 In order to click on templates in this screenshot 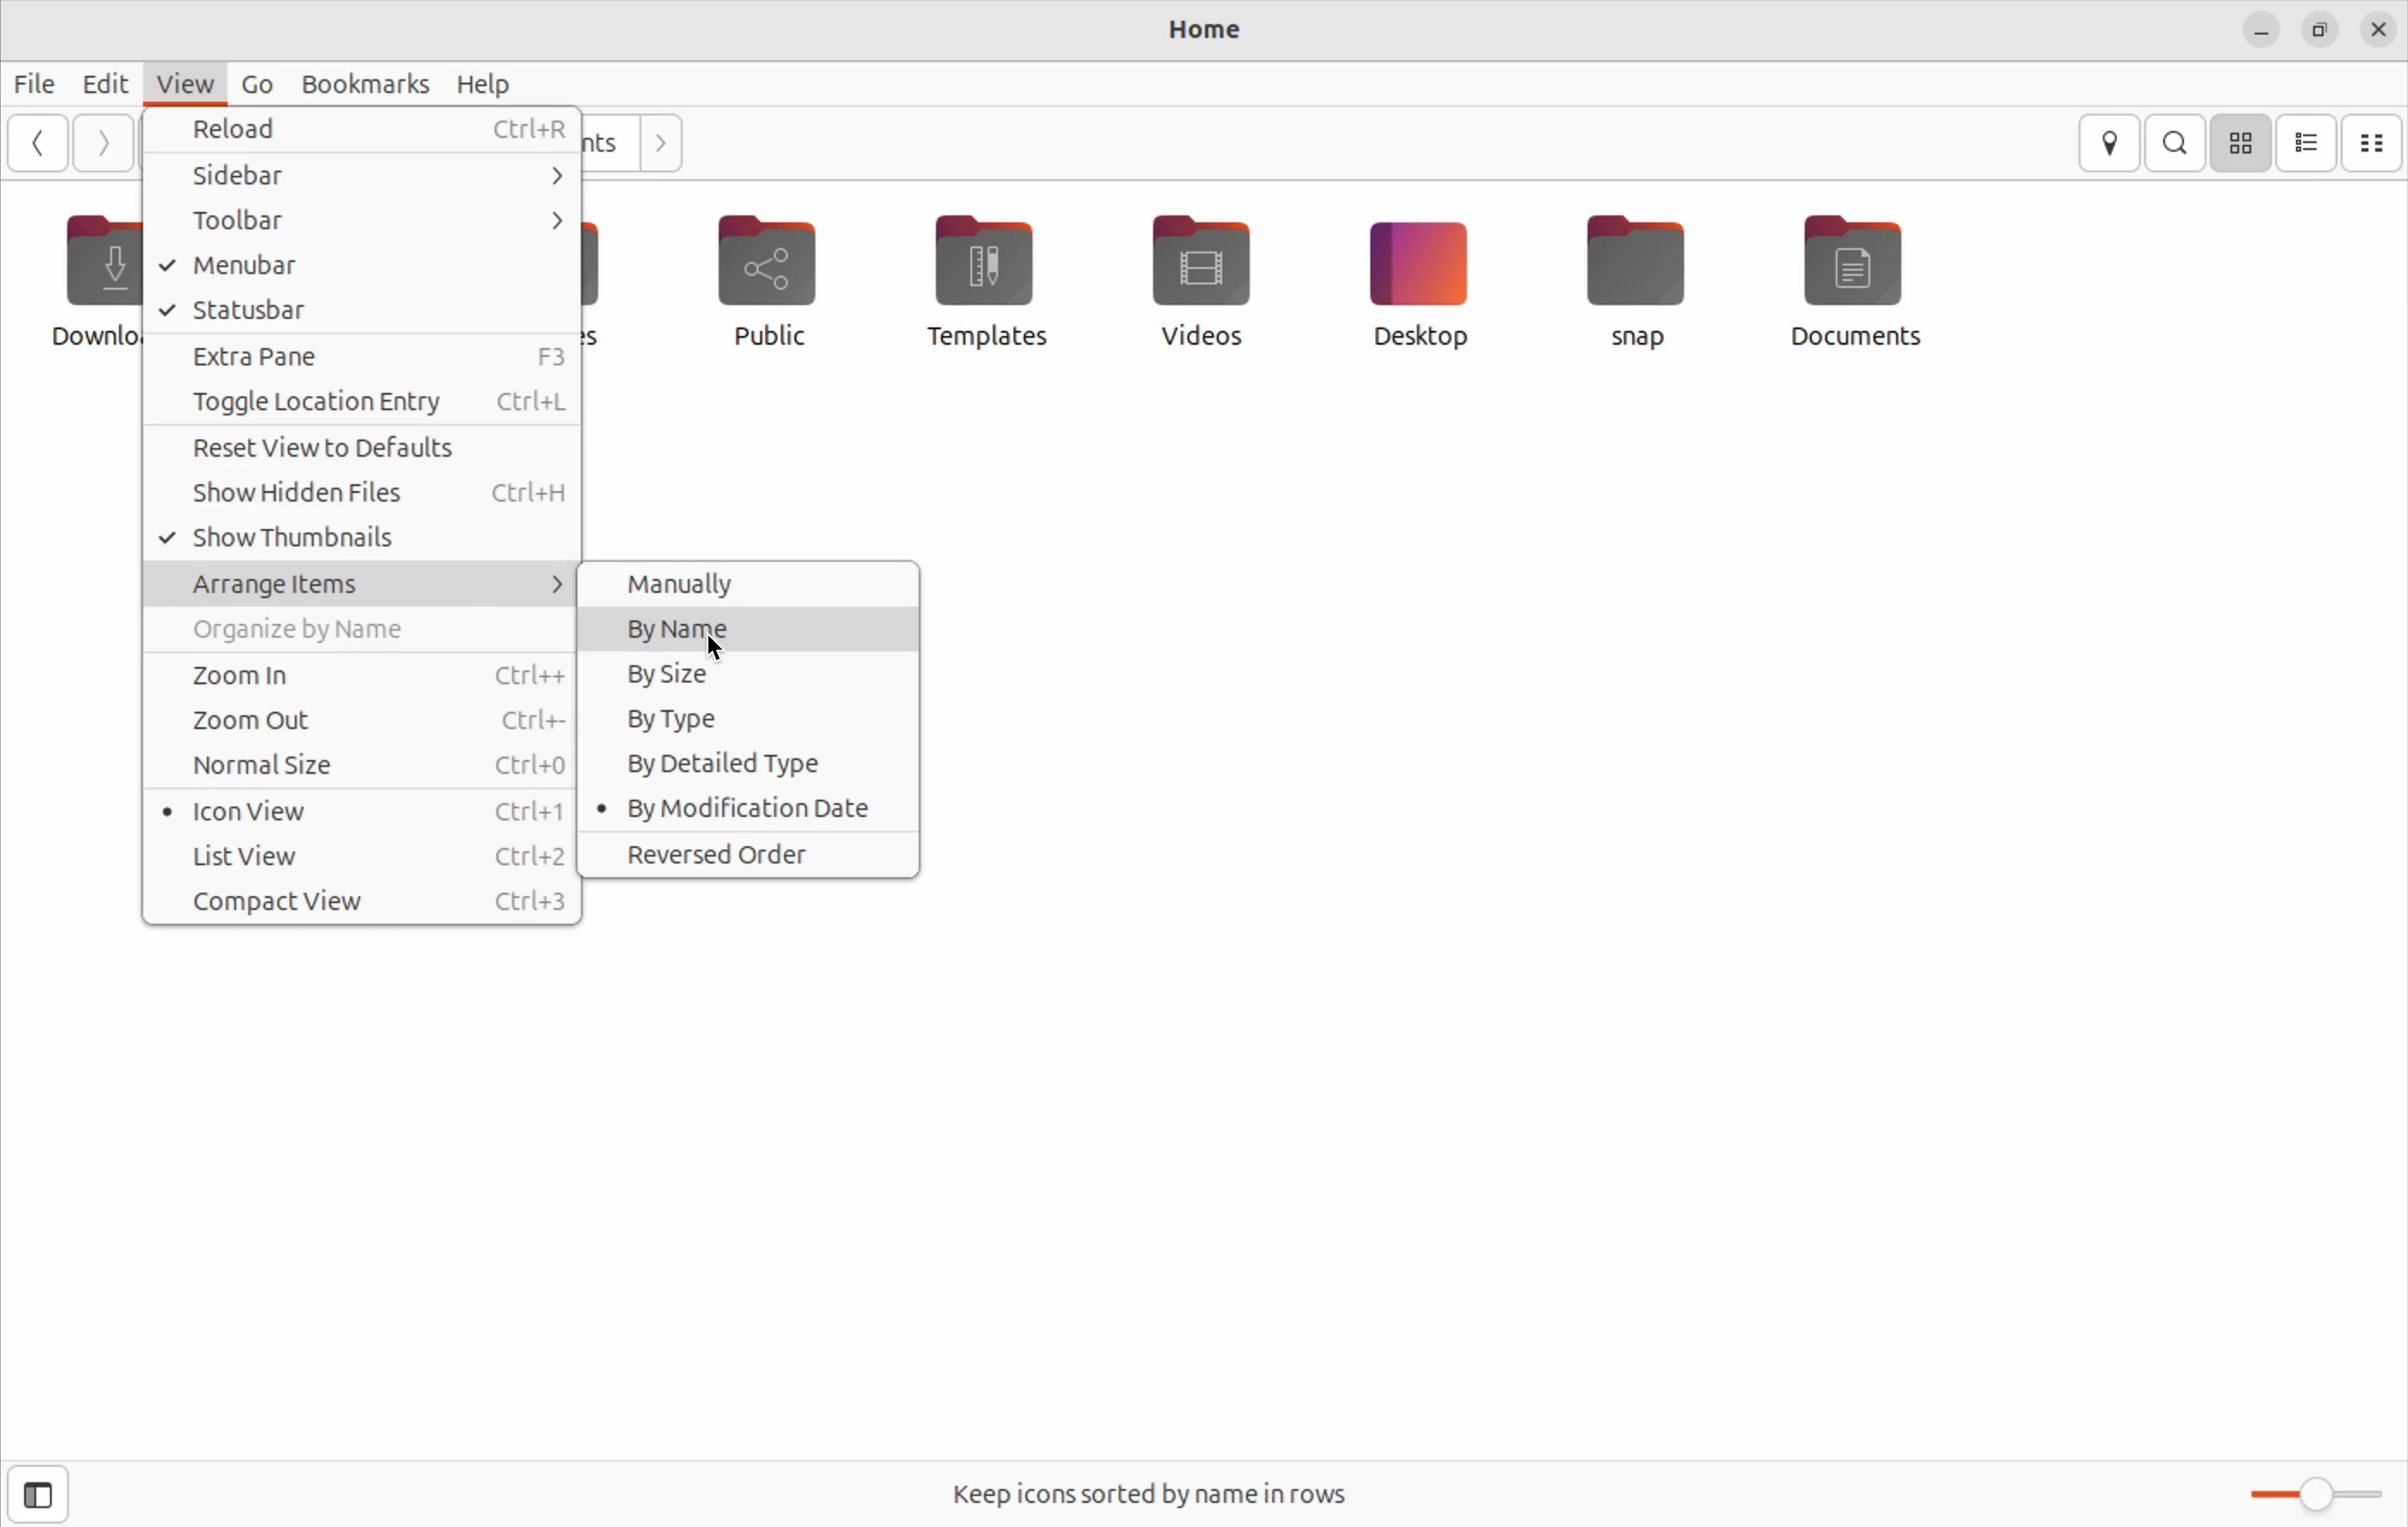, I will do `click(983, 279)`.